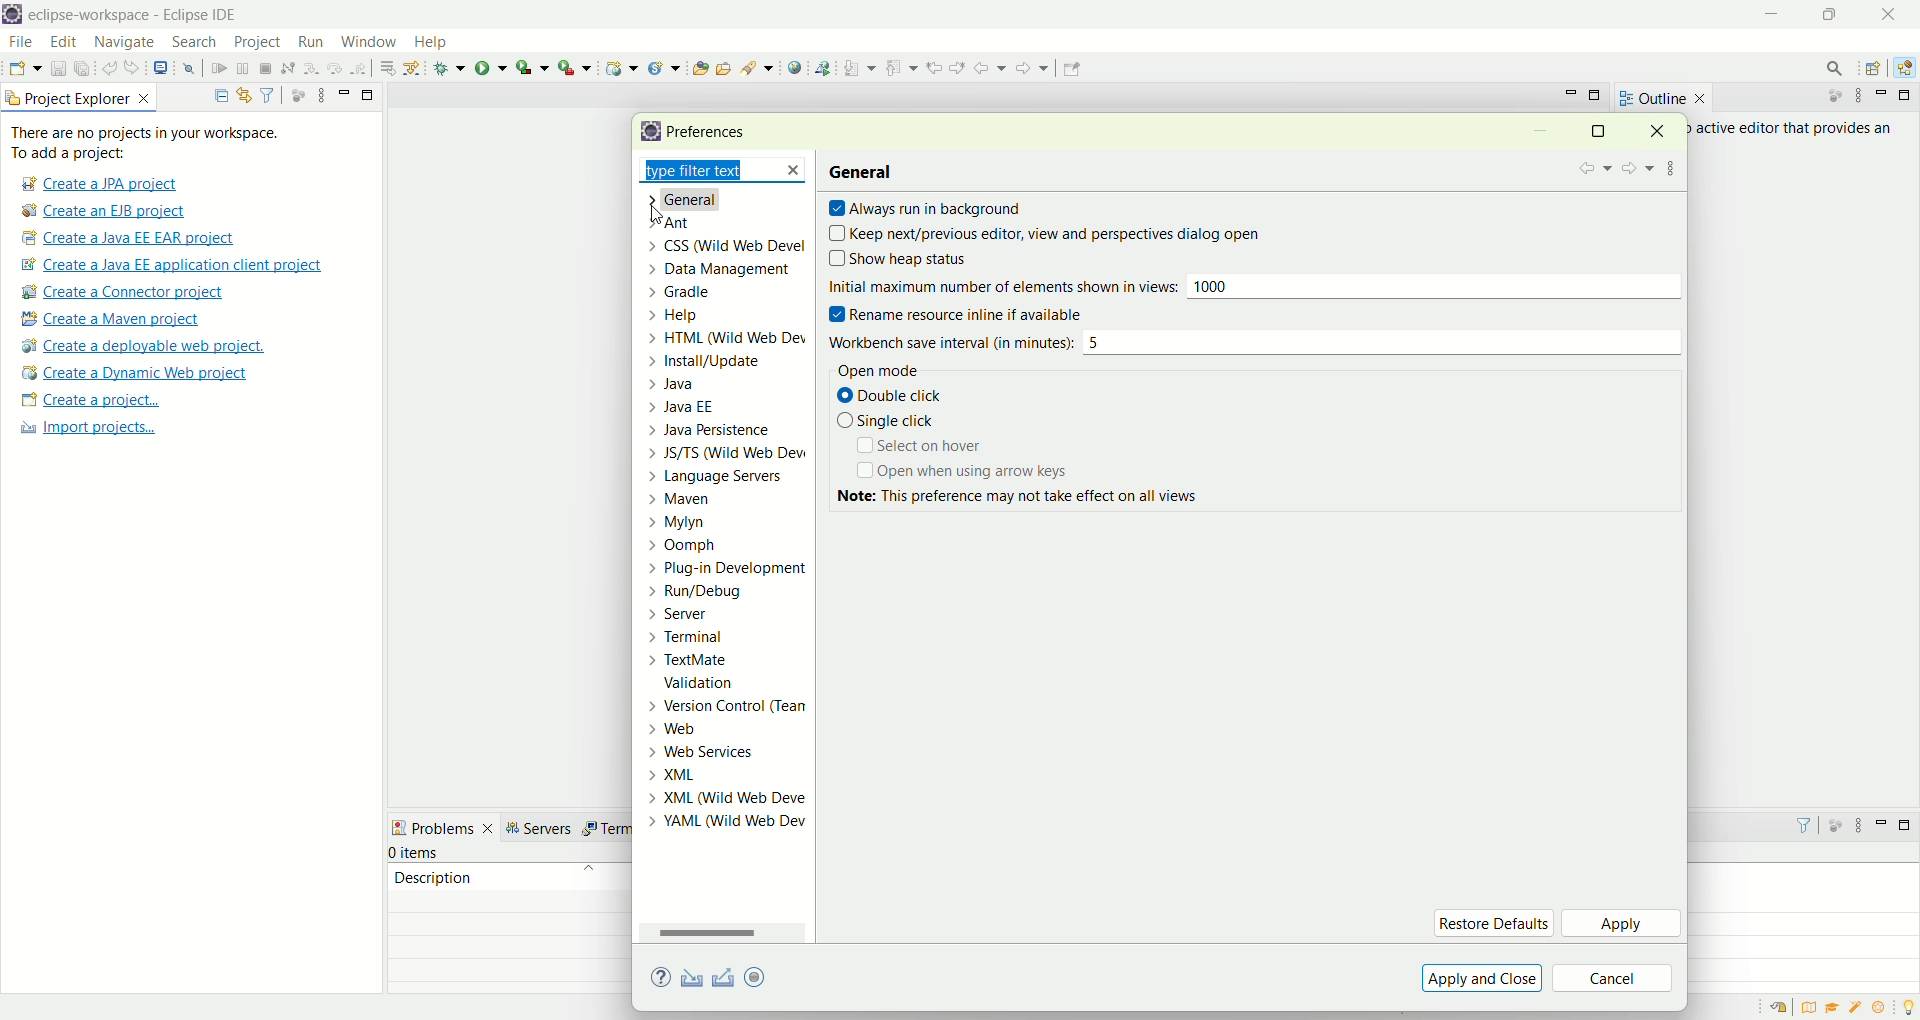 This screenshot has height=1020, width=1920. Describe the element at coordinates (1662, 98) in the screenshot. I see `outline` at that location.